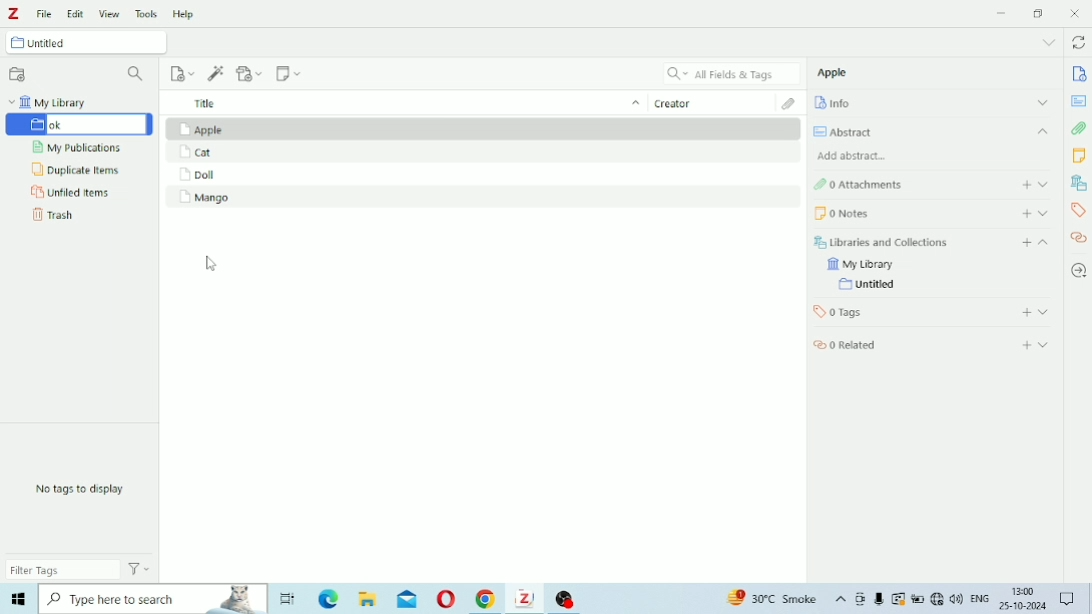 The image size is (1092, 614). Describe the element at coordinates (53, 214) in the screenshot. I see `Trash` at that location.